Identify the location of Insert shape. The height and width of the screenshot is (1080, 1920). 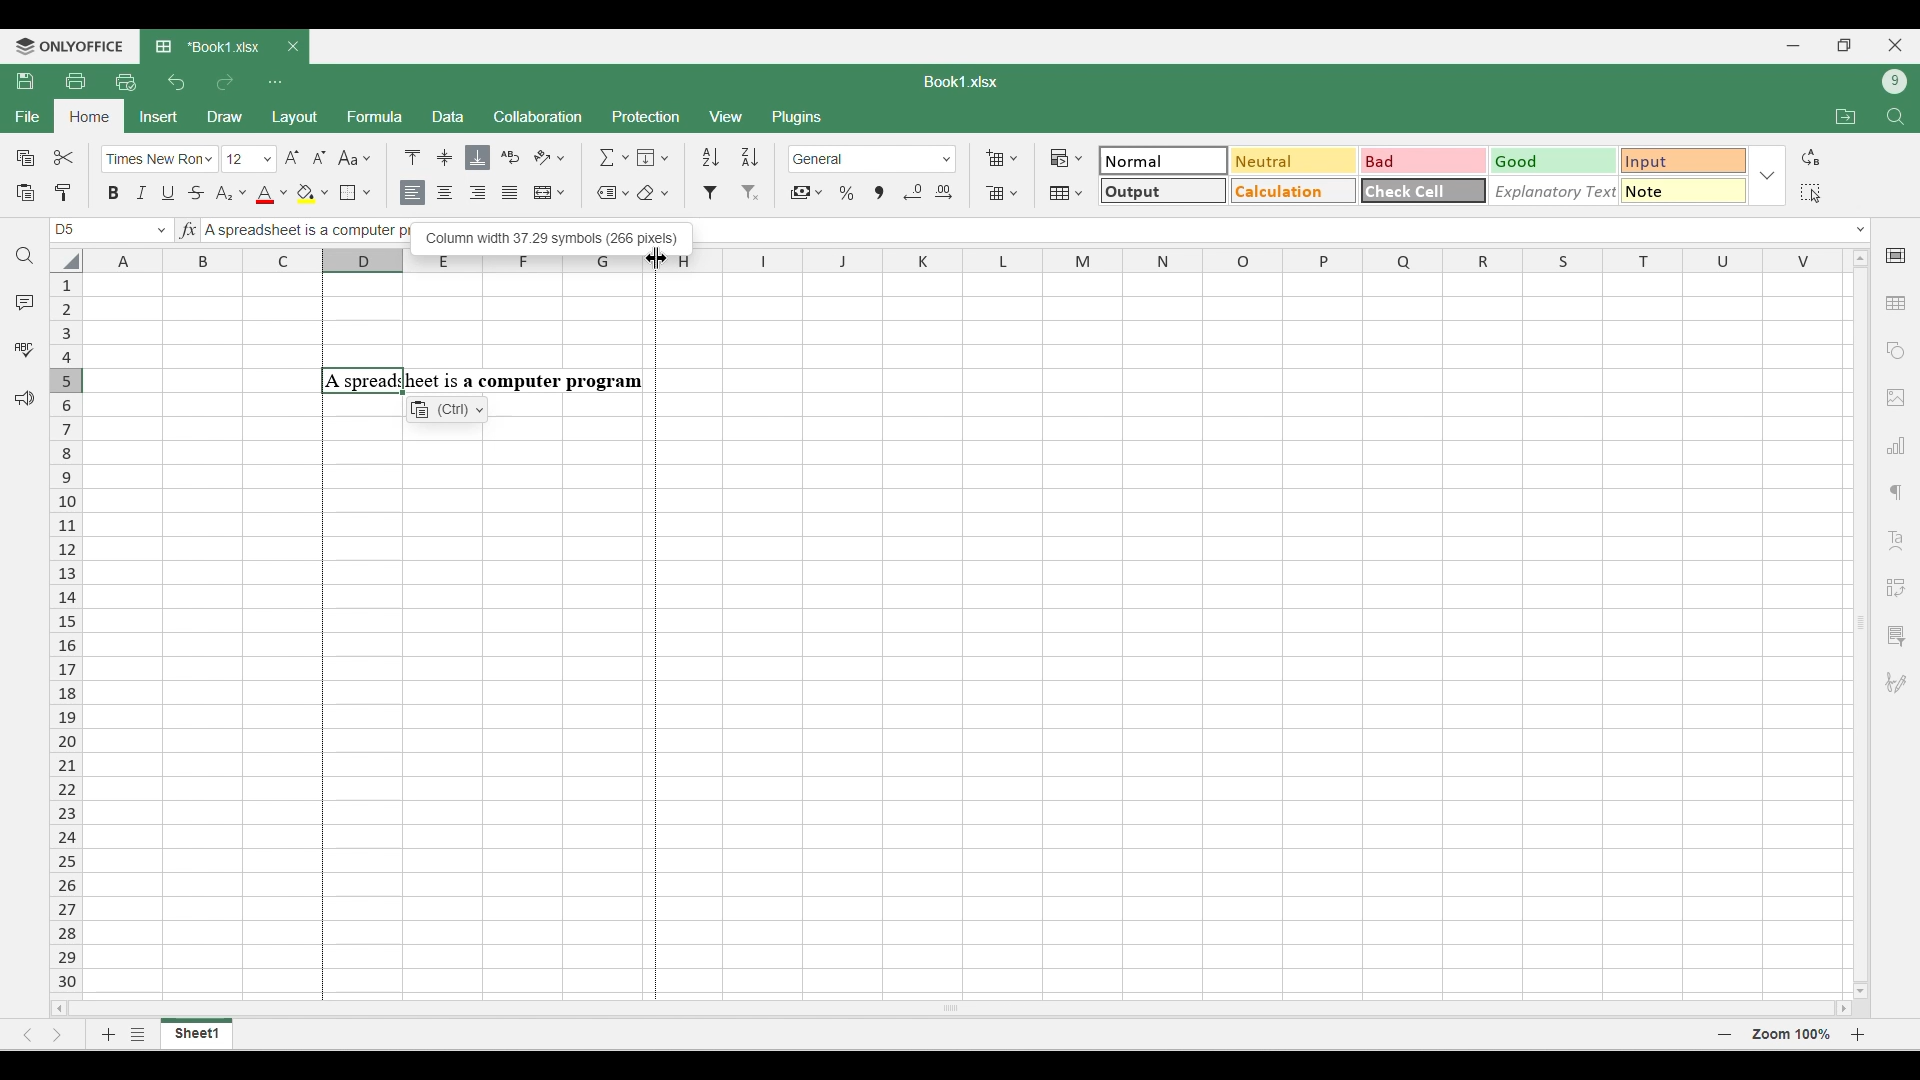
(1894, 351).